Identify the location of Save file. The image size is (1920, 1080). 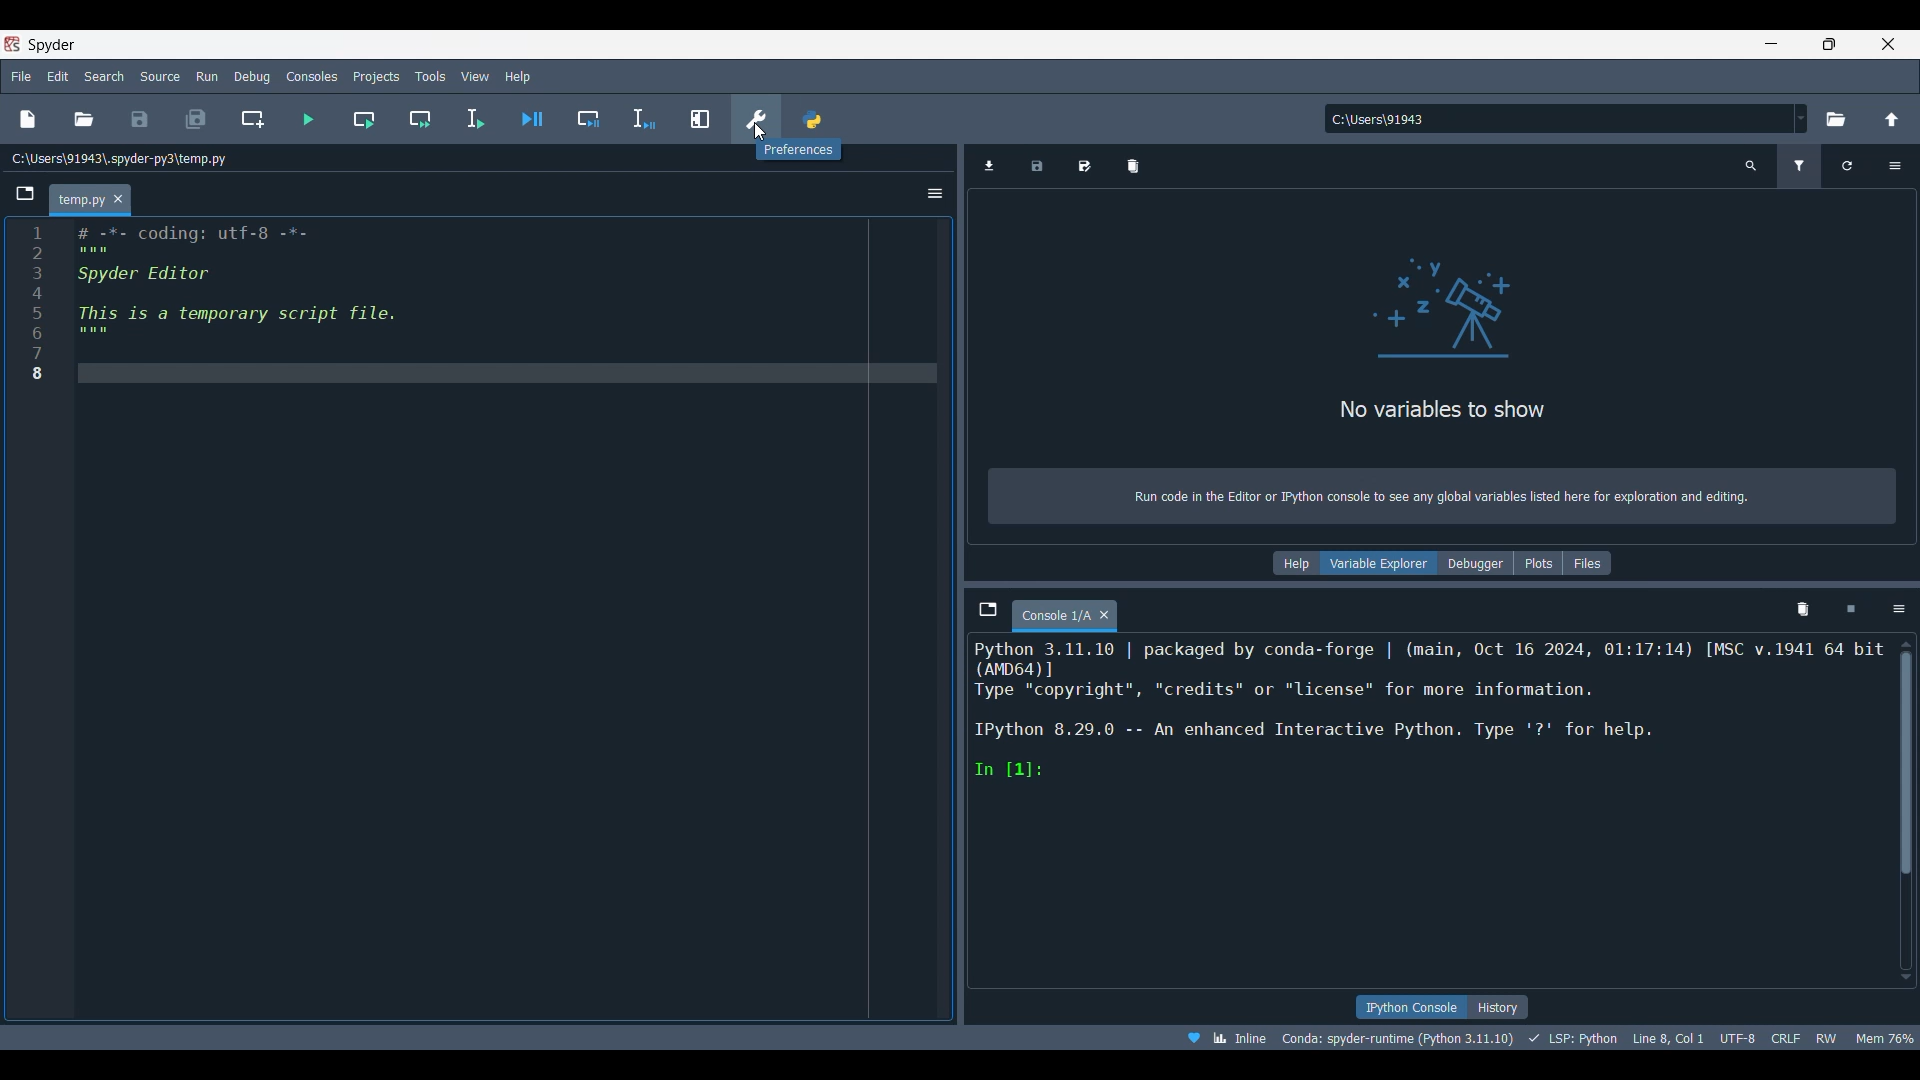
(141, 119).